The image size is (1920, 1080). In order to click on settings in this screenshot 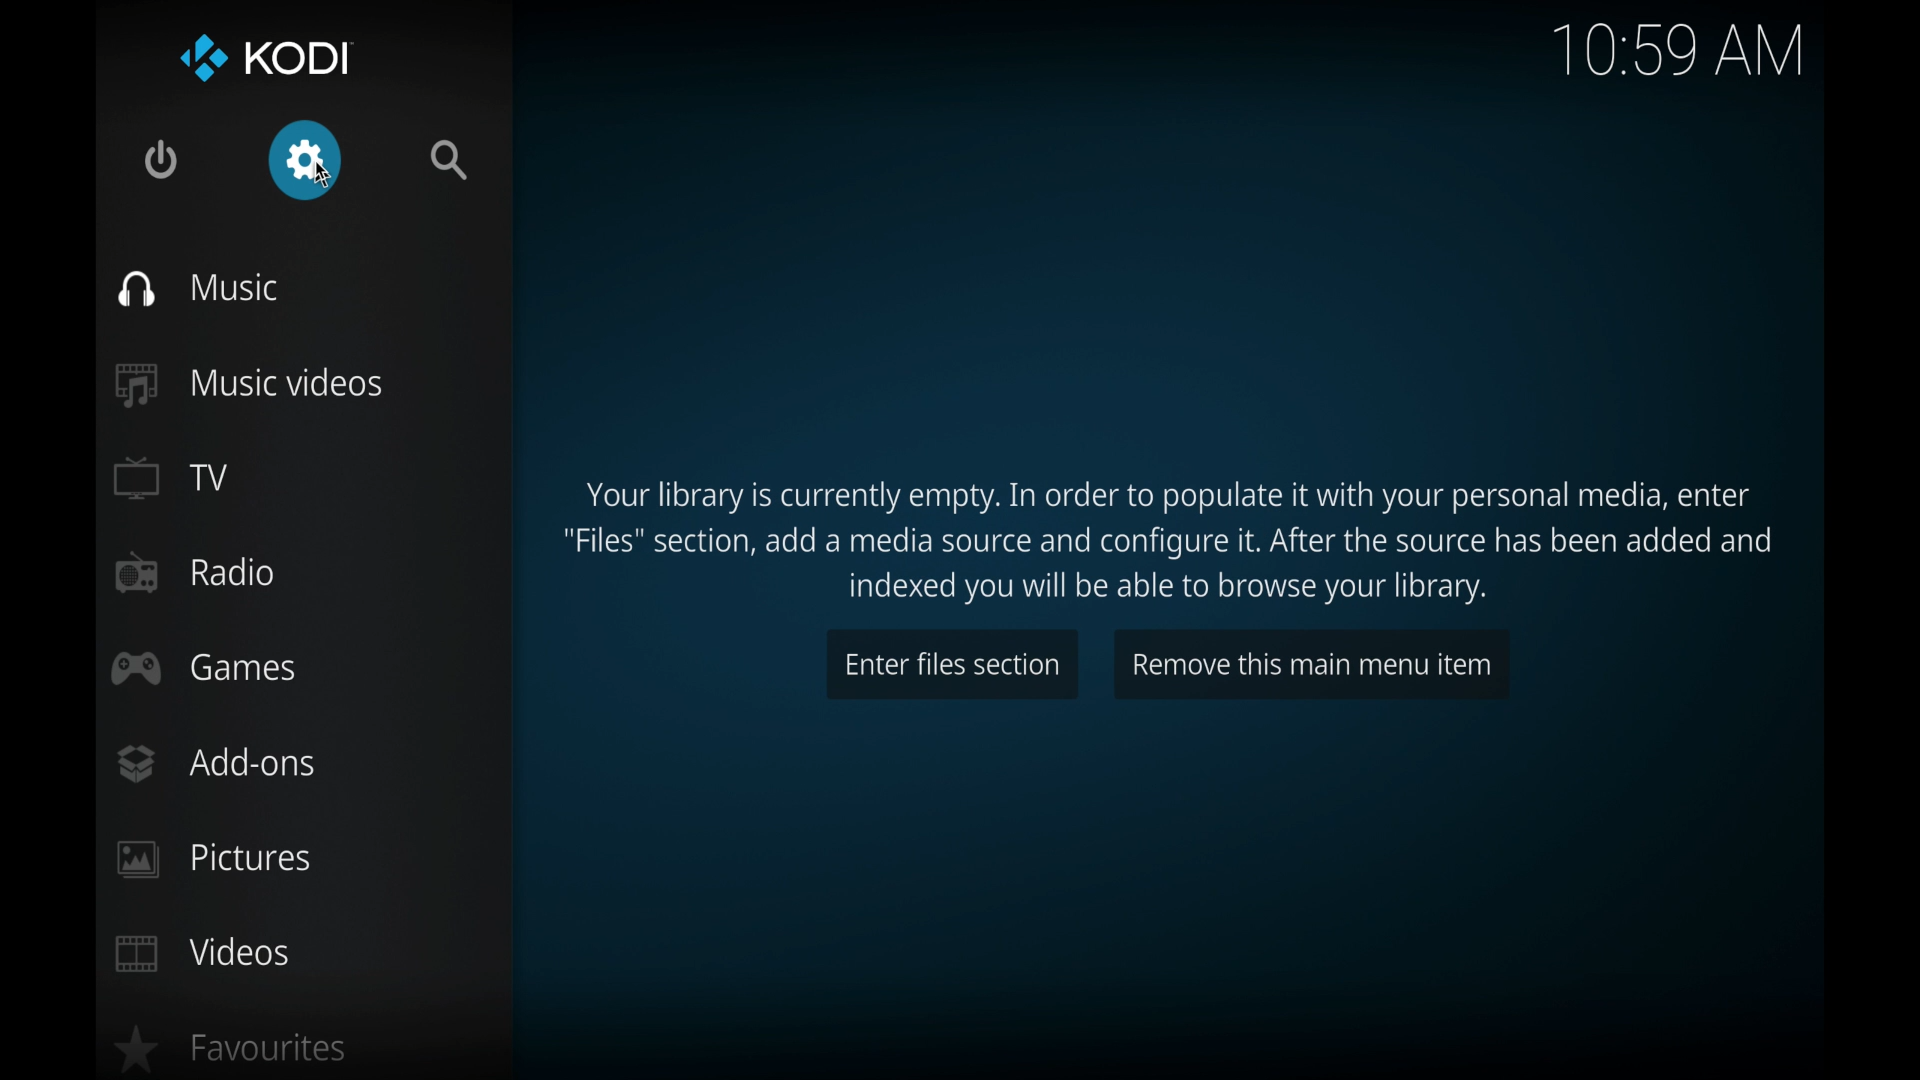, I will do `click(305, 161)`.